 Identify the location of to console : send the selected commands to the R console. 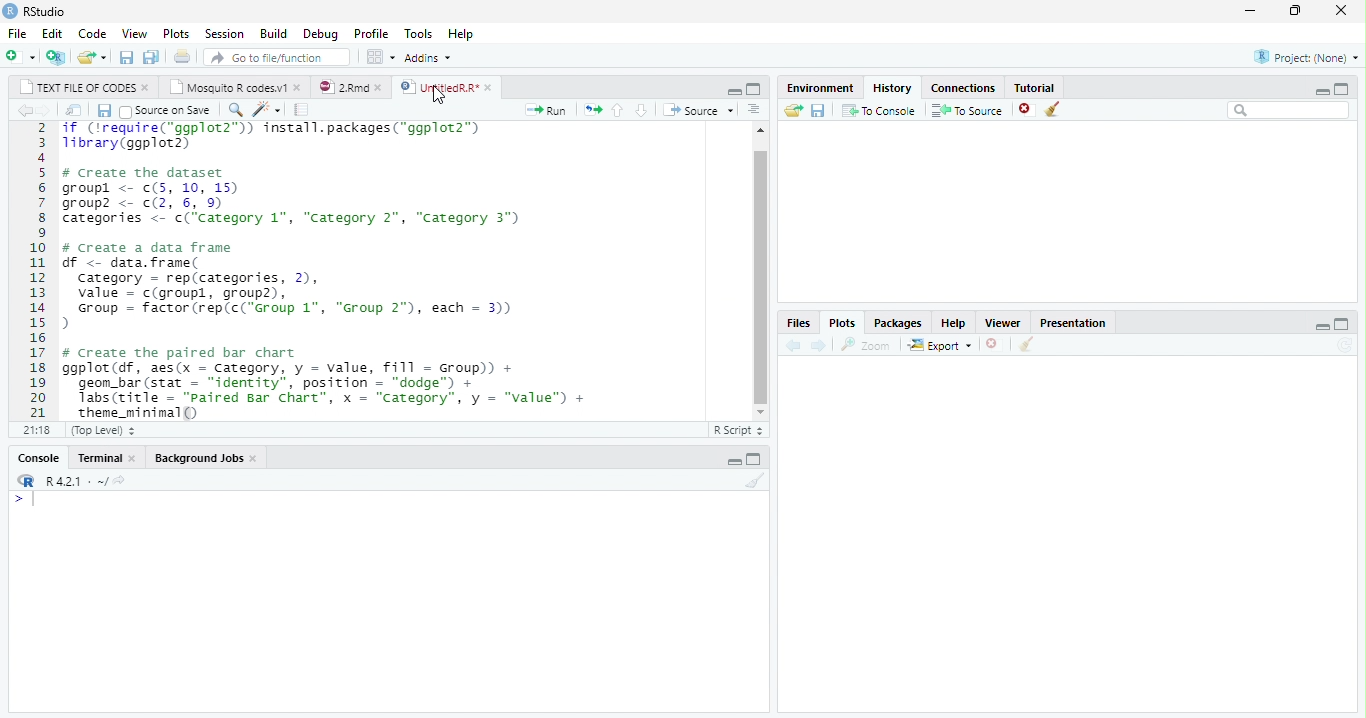
(877, 110).